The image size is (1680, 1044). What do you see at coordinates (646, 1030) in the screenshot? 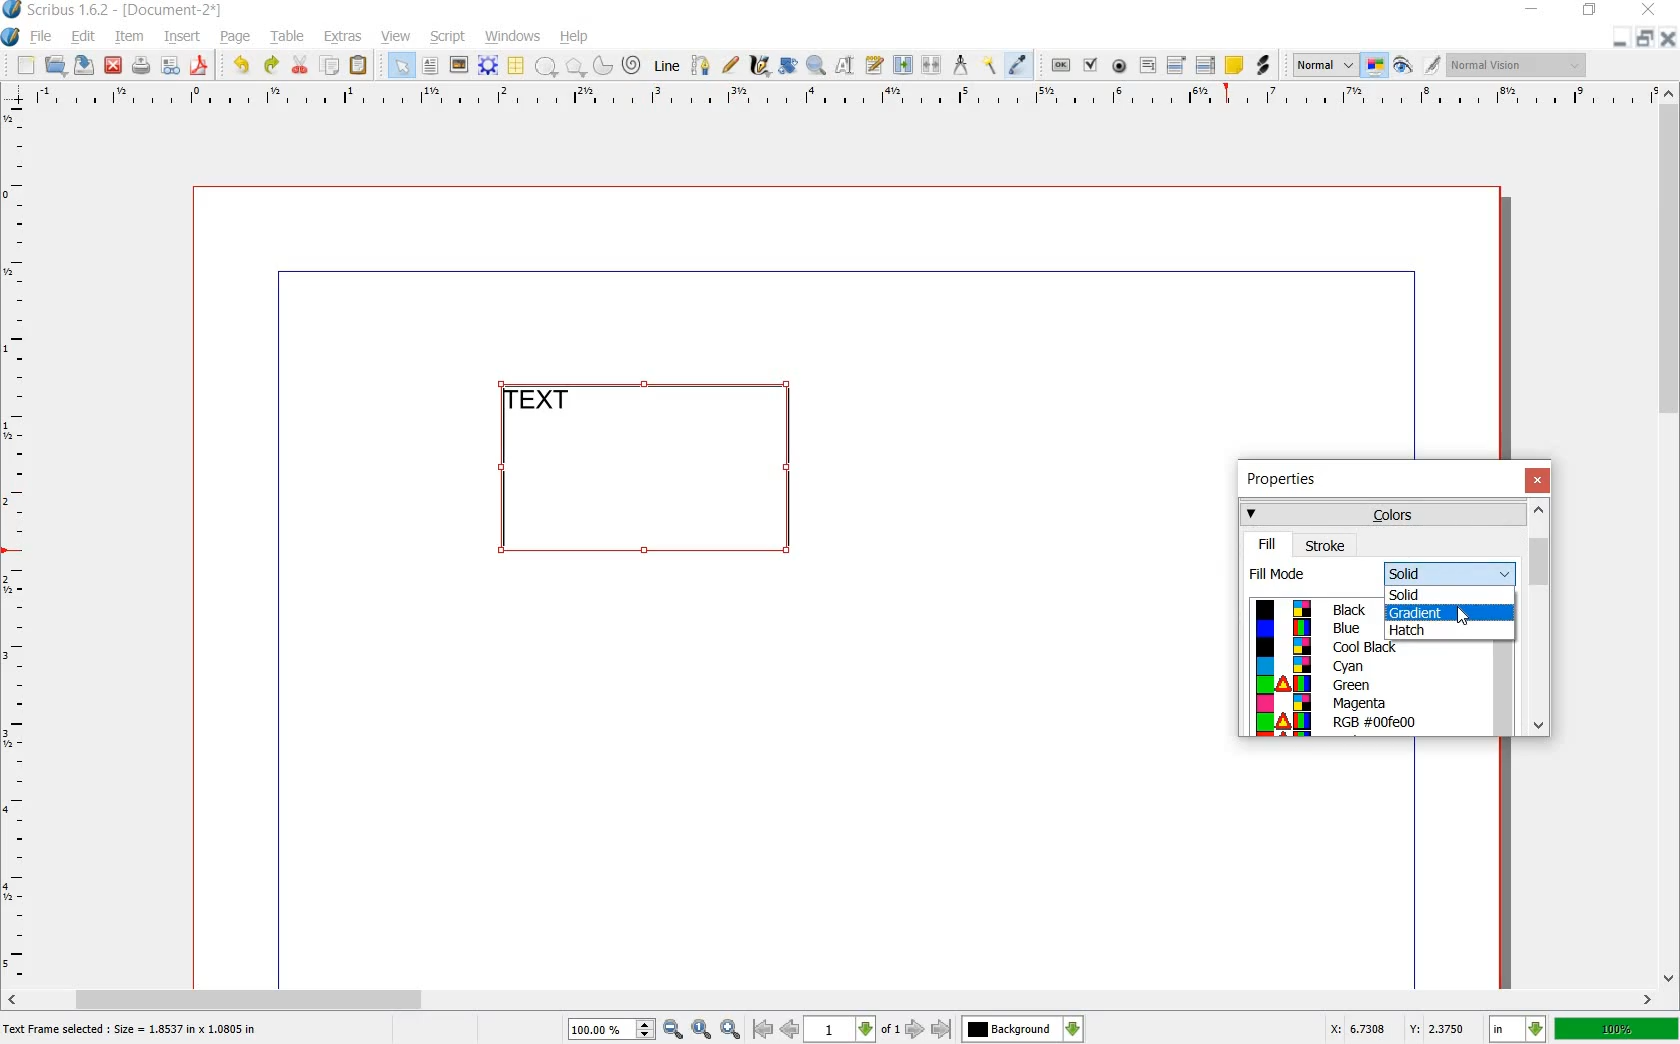
I see `Increase or decrease zoom value` at bounding box center [646, 1030].